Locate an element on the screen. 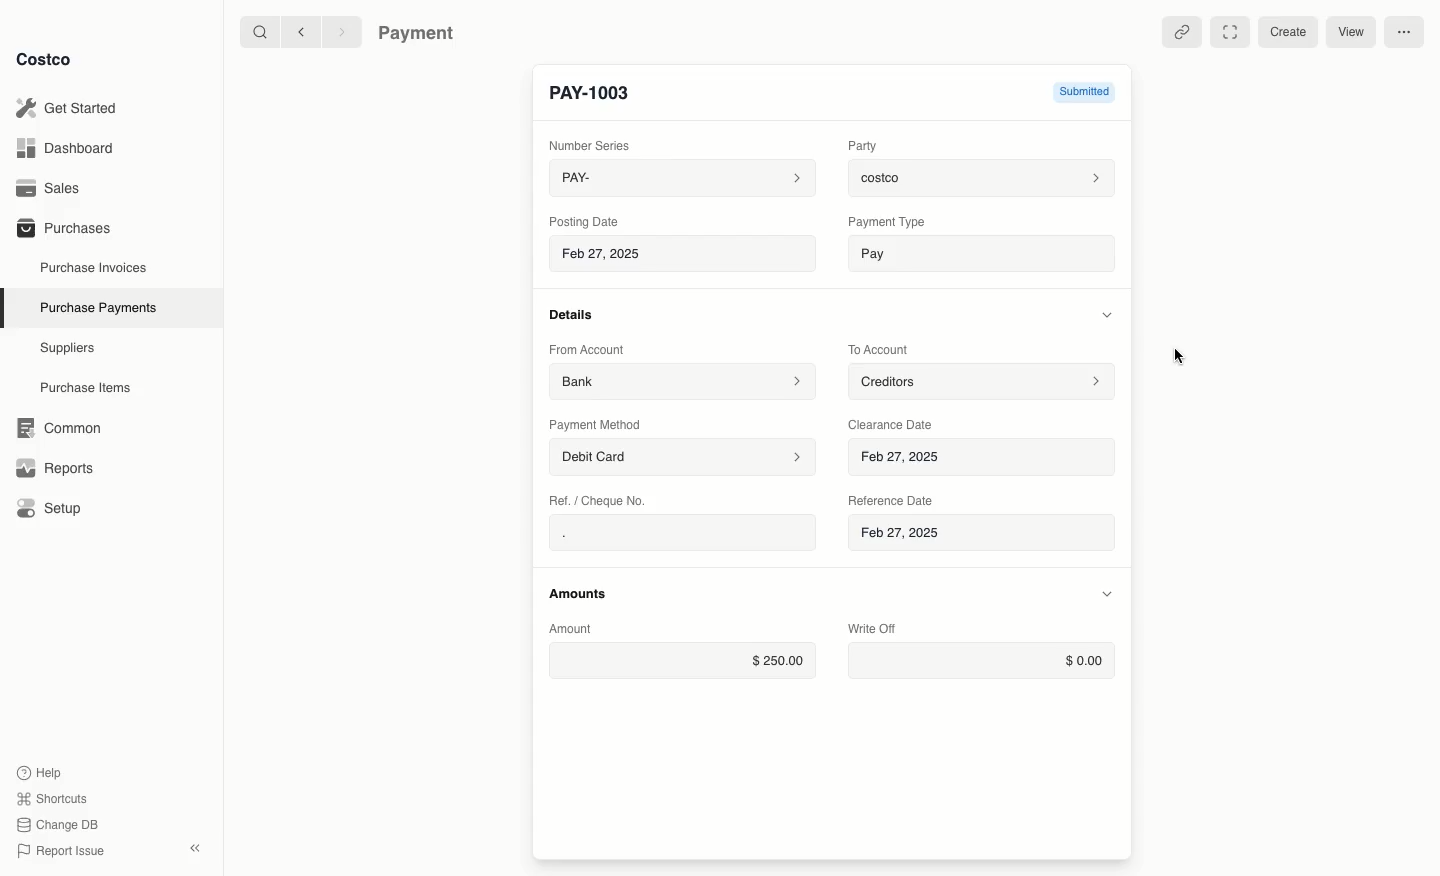 Image resolution: width=1440 pixels, height=876 pixels. Search is located at coordinates (259, 30).